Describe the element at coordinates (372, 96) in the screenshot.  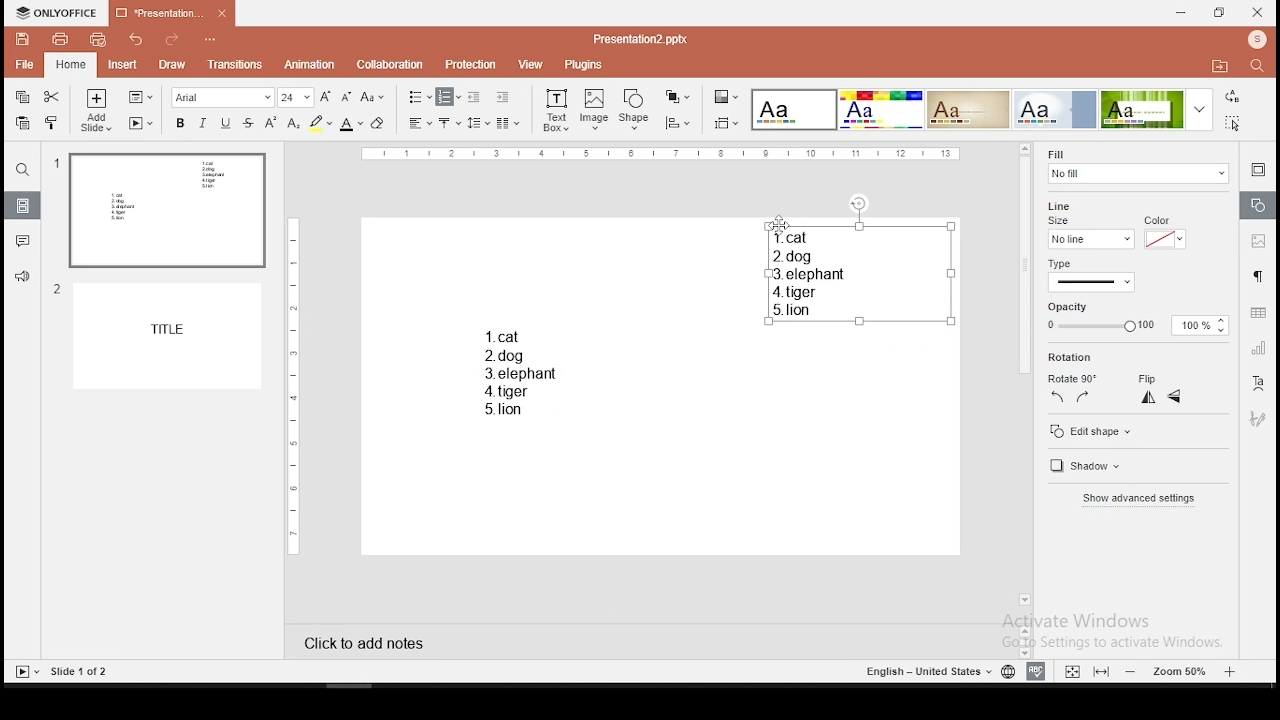
I see `change case` at that location.